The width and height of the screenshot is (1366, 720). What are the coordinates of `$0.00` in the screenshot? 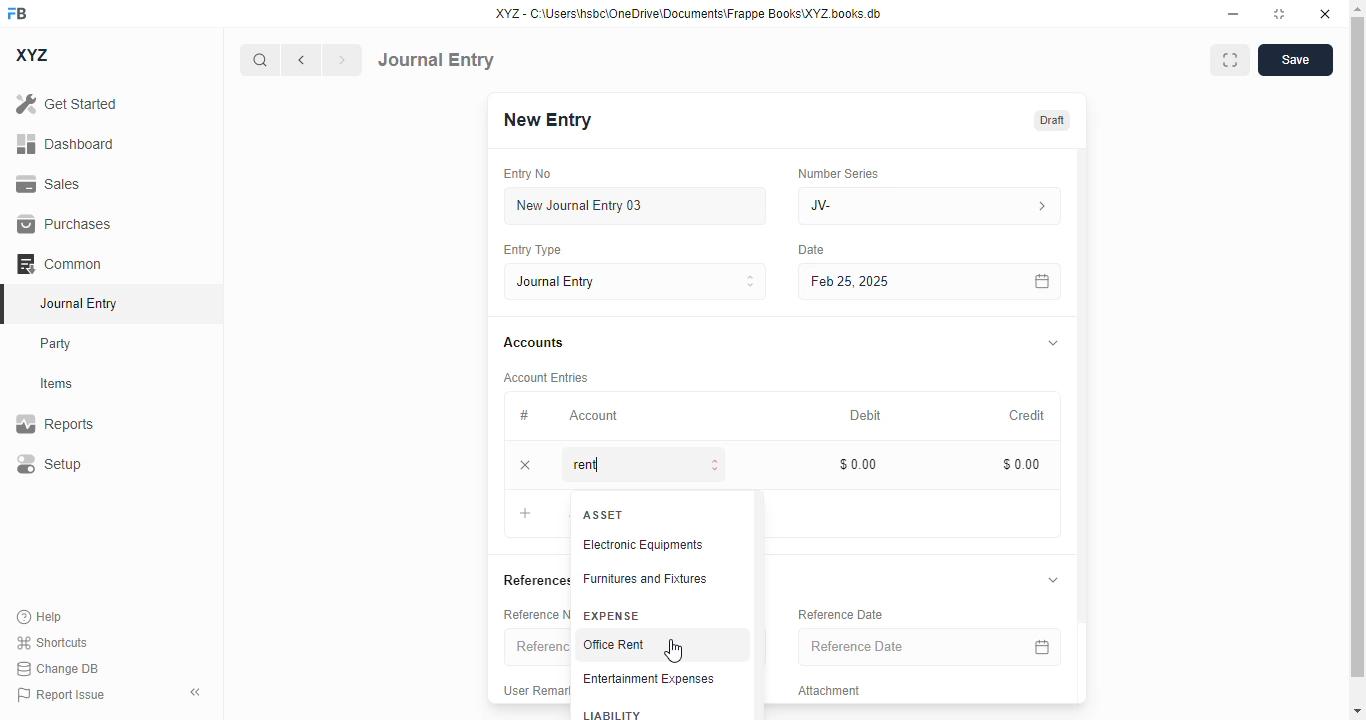 It's located at (861, 464).